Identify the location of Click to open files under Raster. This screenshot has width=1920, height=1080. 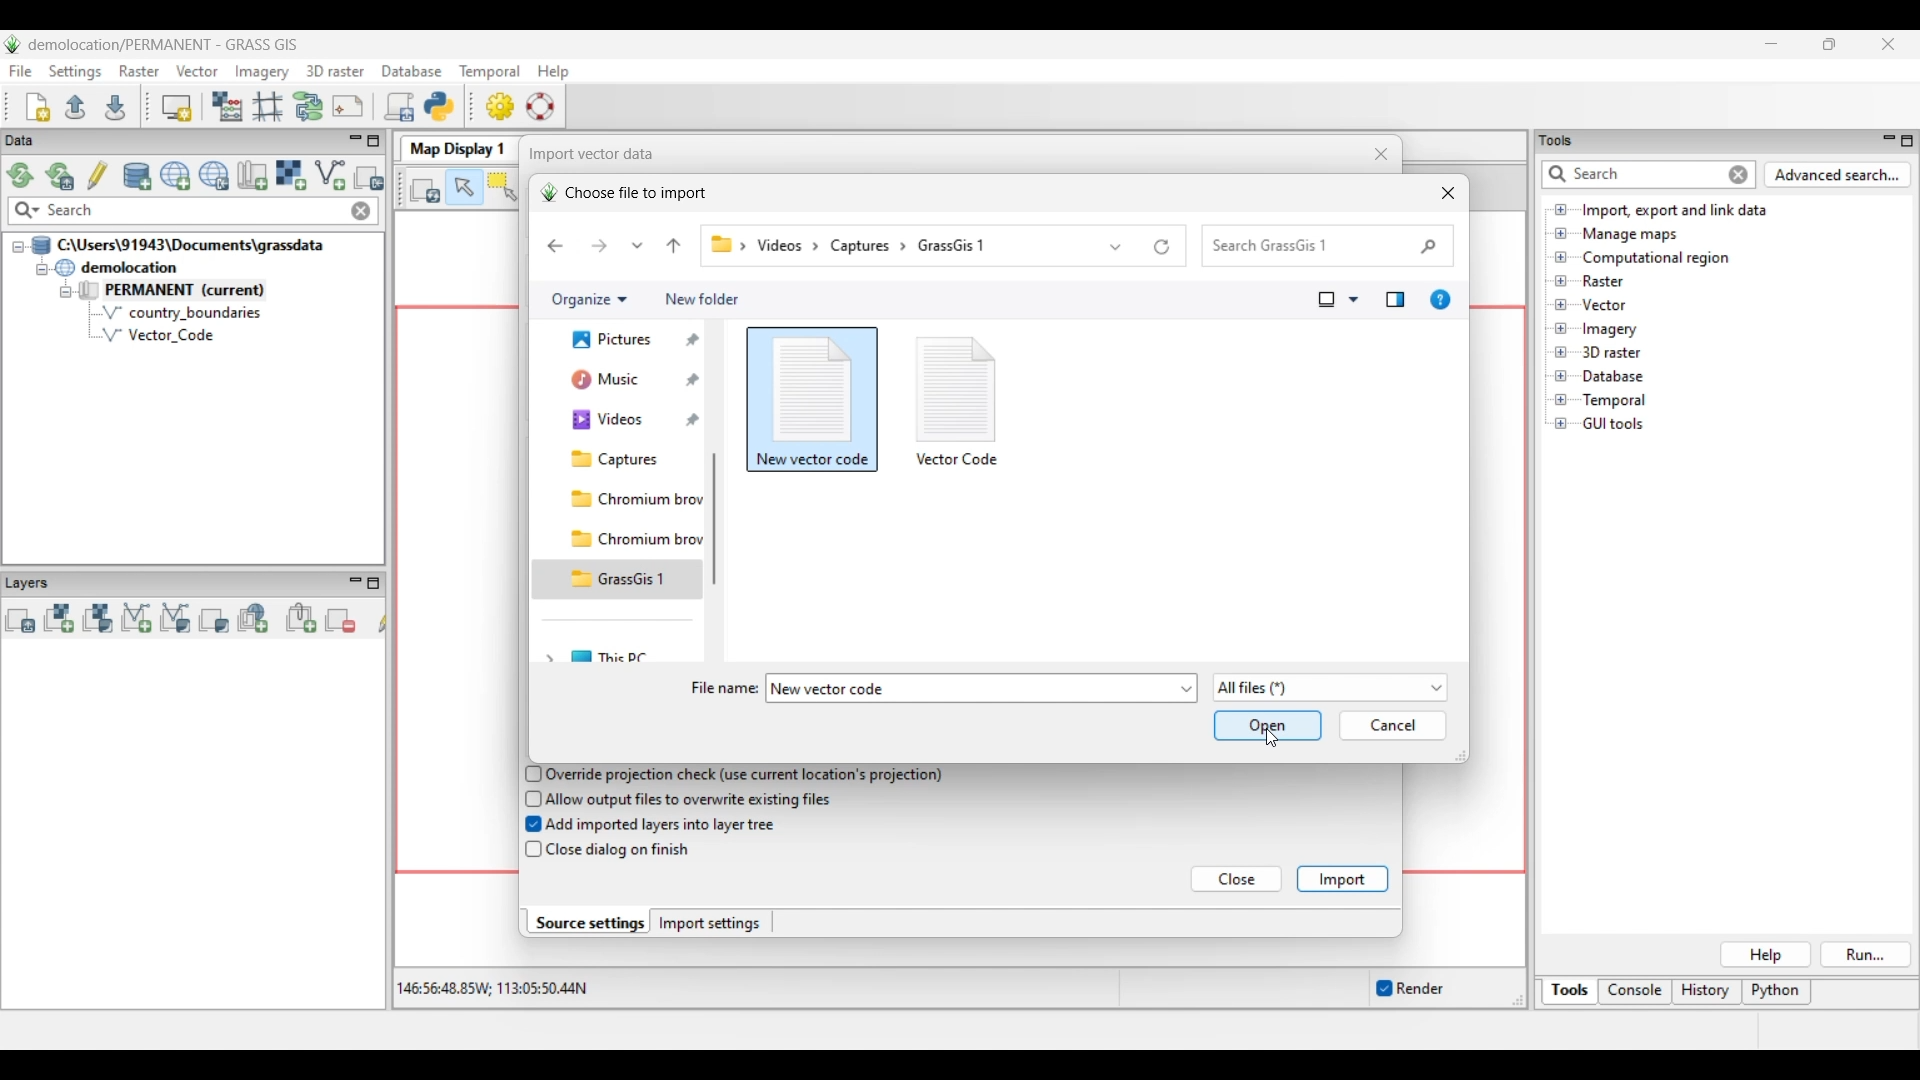
(1561, 280).